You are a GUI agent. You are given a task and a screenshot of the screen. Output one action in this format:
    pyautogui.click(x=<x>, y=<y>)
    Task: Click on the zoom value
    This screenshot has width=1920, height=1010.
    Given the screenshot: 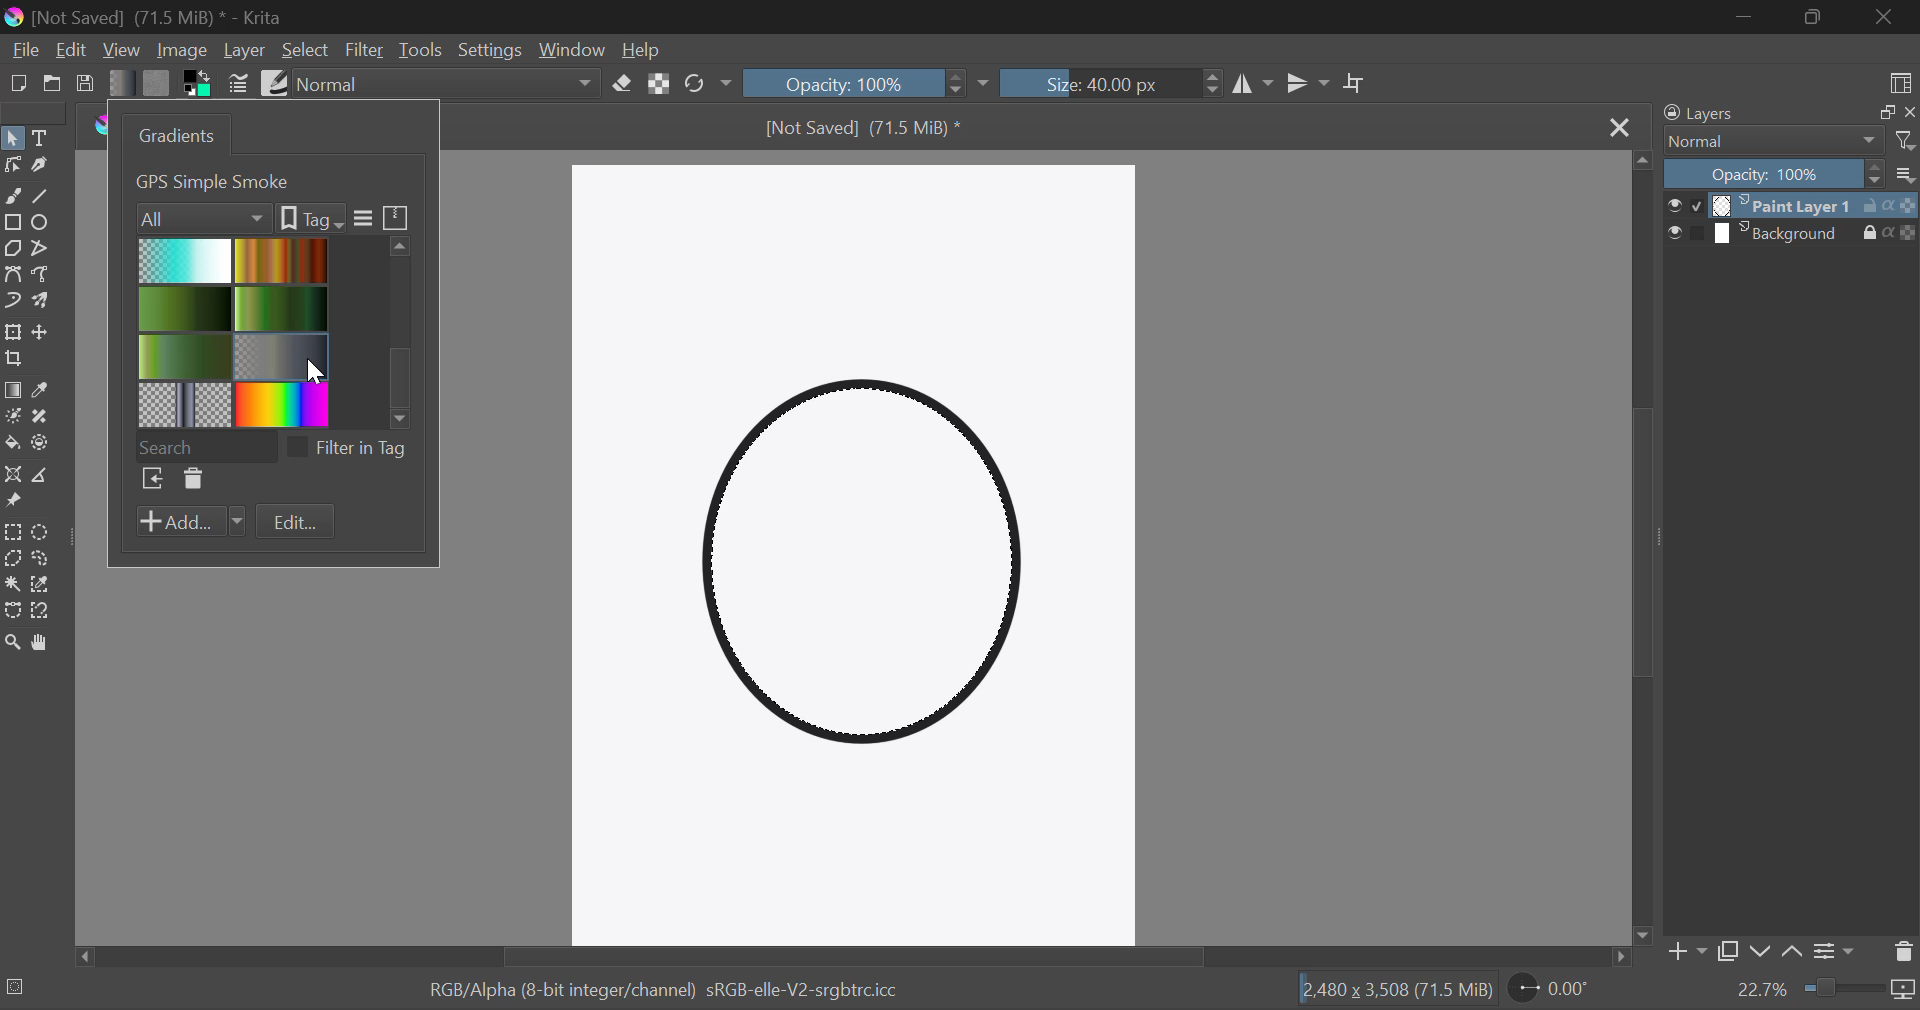 What is the action you would take?
    pyautogui.click(x=1764, y=990)
    